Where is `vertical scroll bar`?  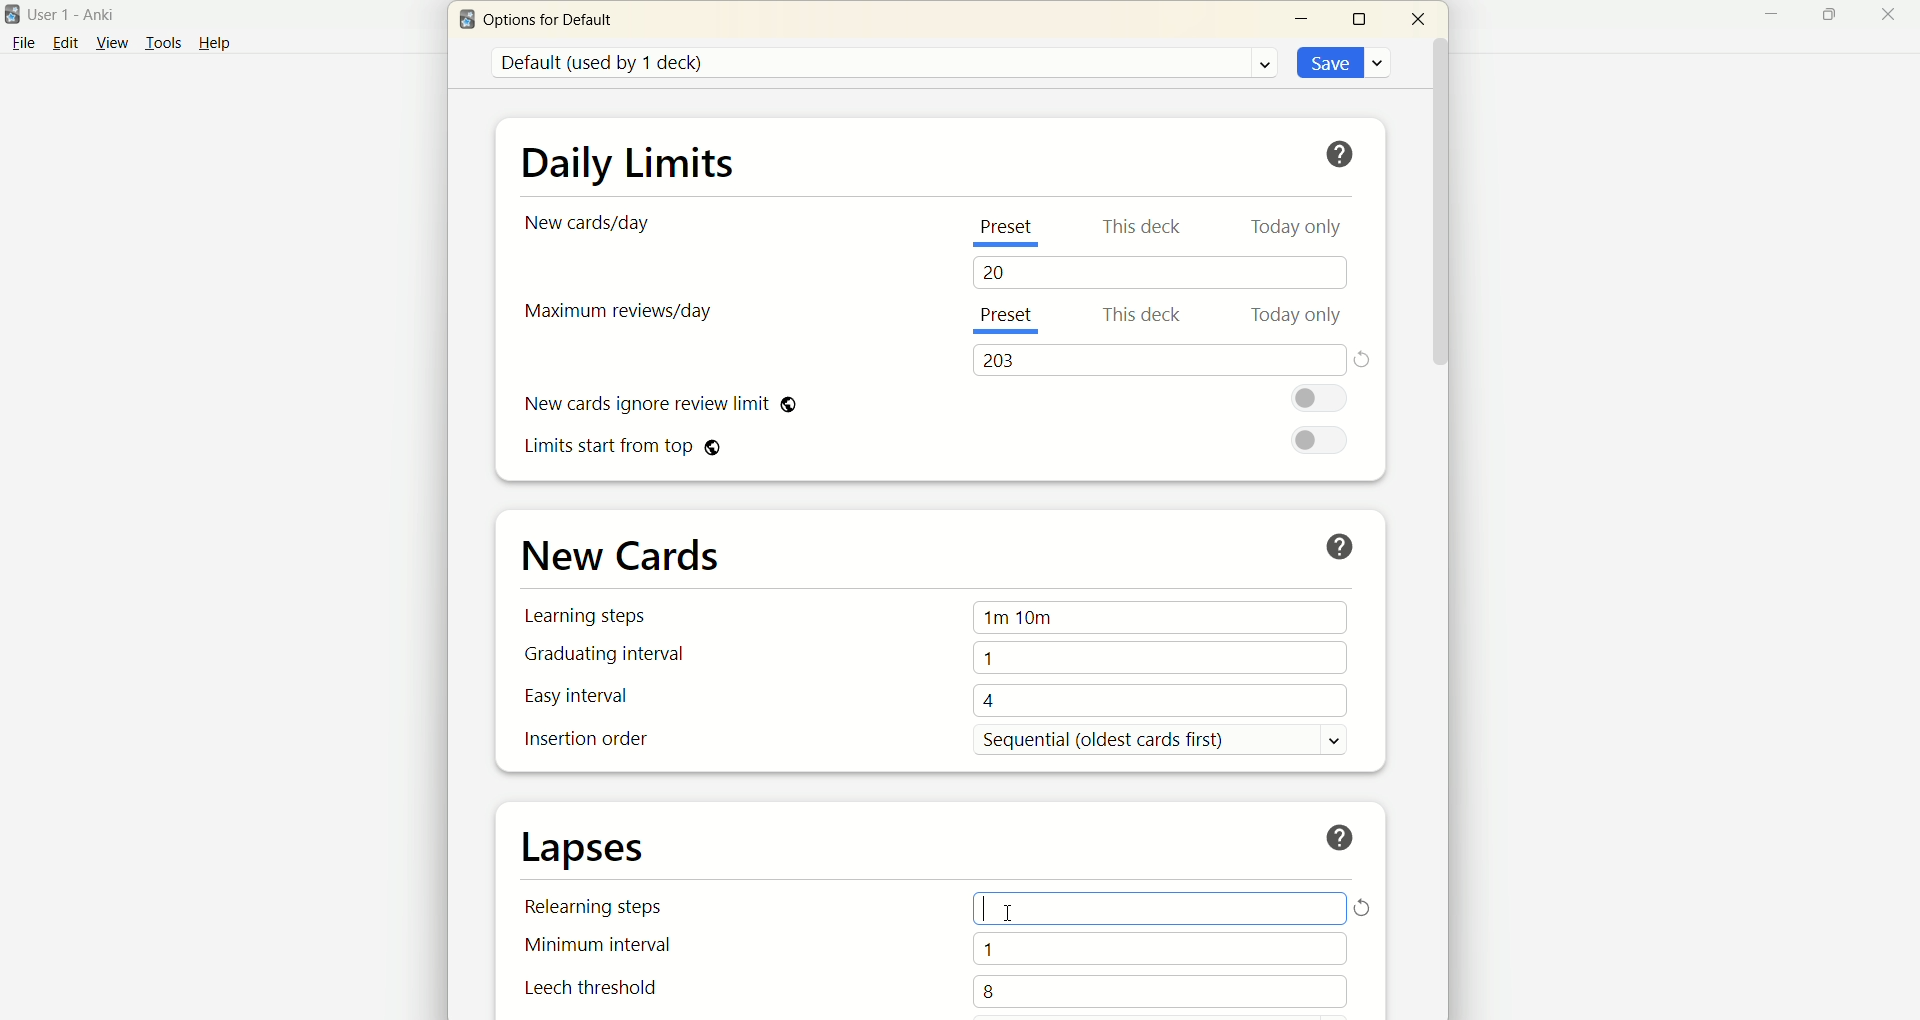
vertical scroll bar is located at coordinates (1441, 526).